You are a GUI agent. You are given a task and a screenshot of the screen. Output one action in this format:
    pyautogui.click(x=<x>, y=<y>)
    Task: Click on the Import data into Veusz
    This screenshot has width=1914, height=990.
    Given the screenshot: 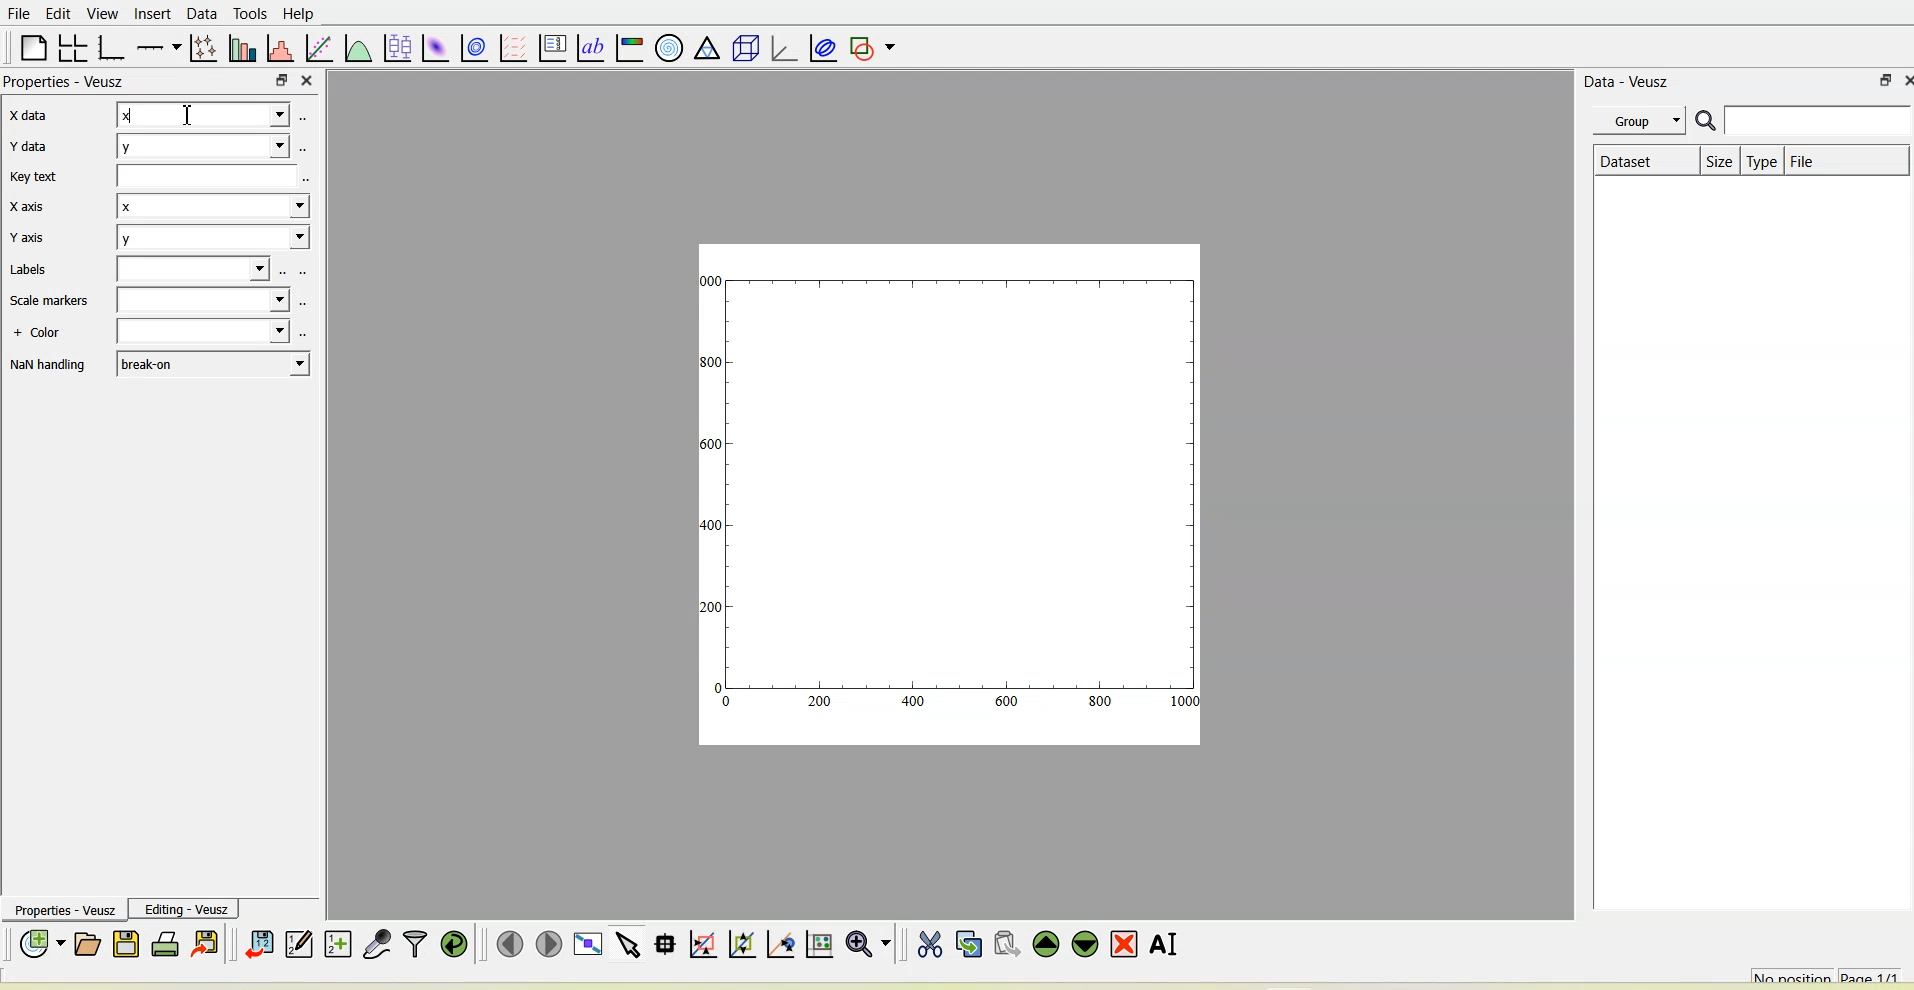 What is the action you would take?
    pyautogui.click(x=259, y=944)
    